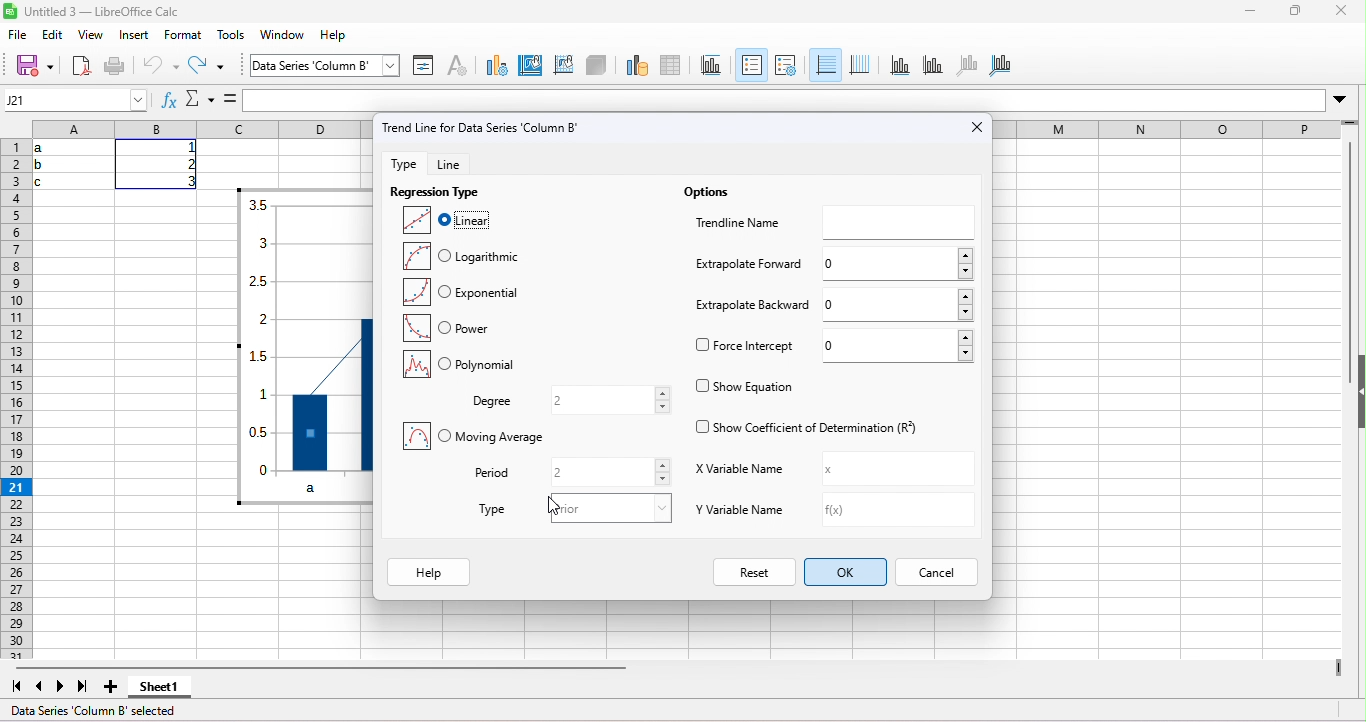 The image size is (1366, 722). What do you see at coordinates (207, 128) in the screenshot?
I see `column headings` at bounding box center [207, 128].